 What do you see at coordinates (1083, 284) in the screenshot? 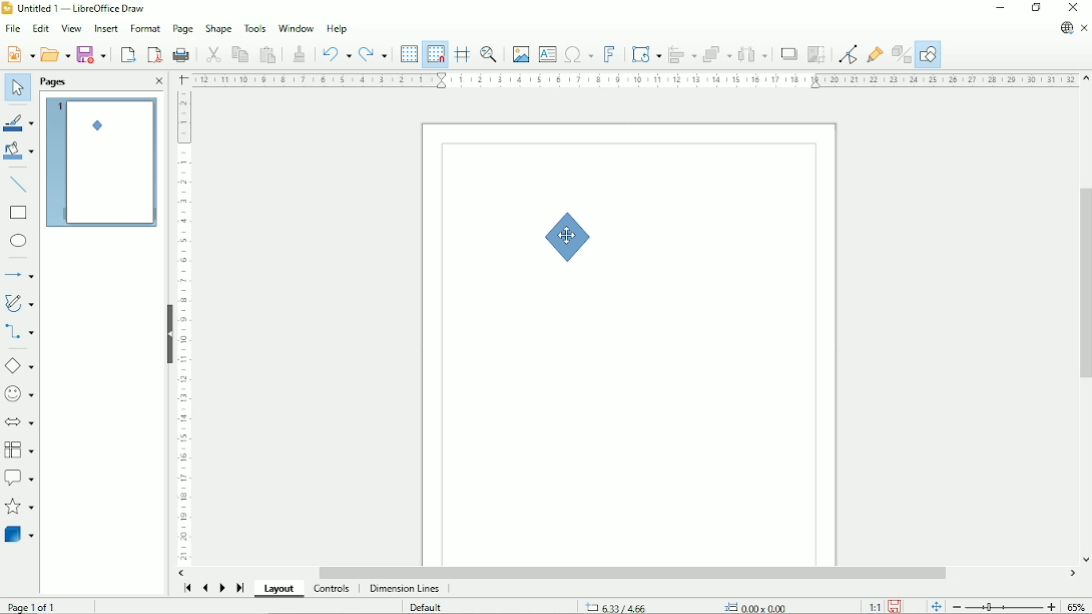
I see `Vertical scrollbar` at bounding box center [1083, 284].